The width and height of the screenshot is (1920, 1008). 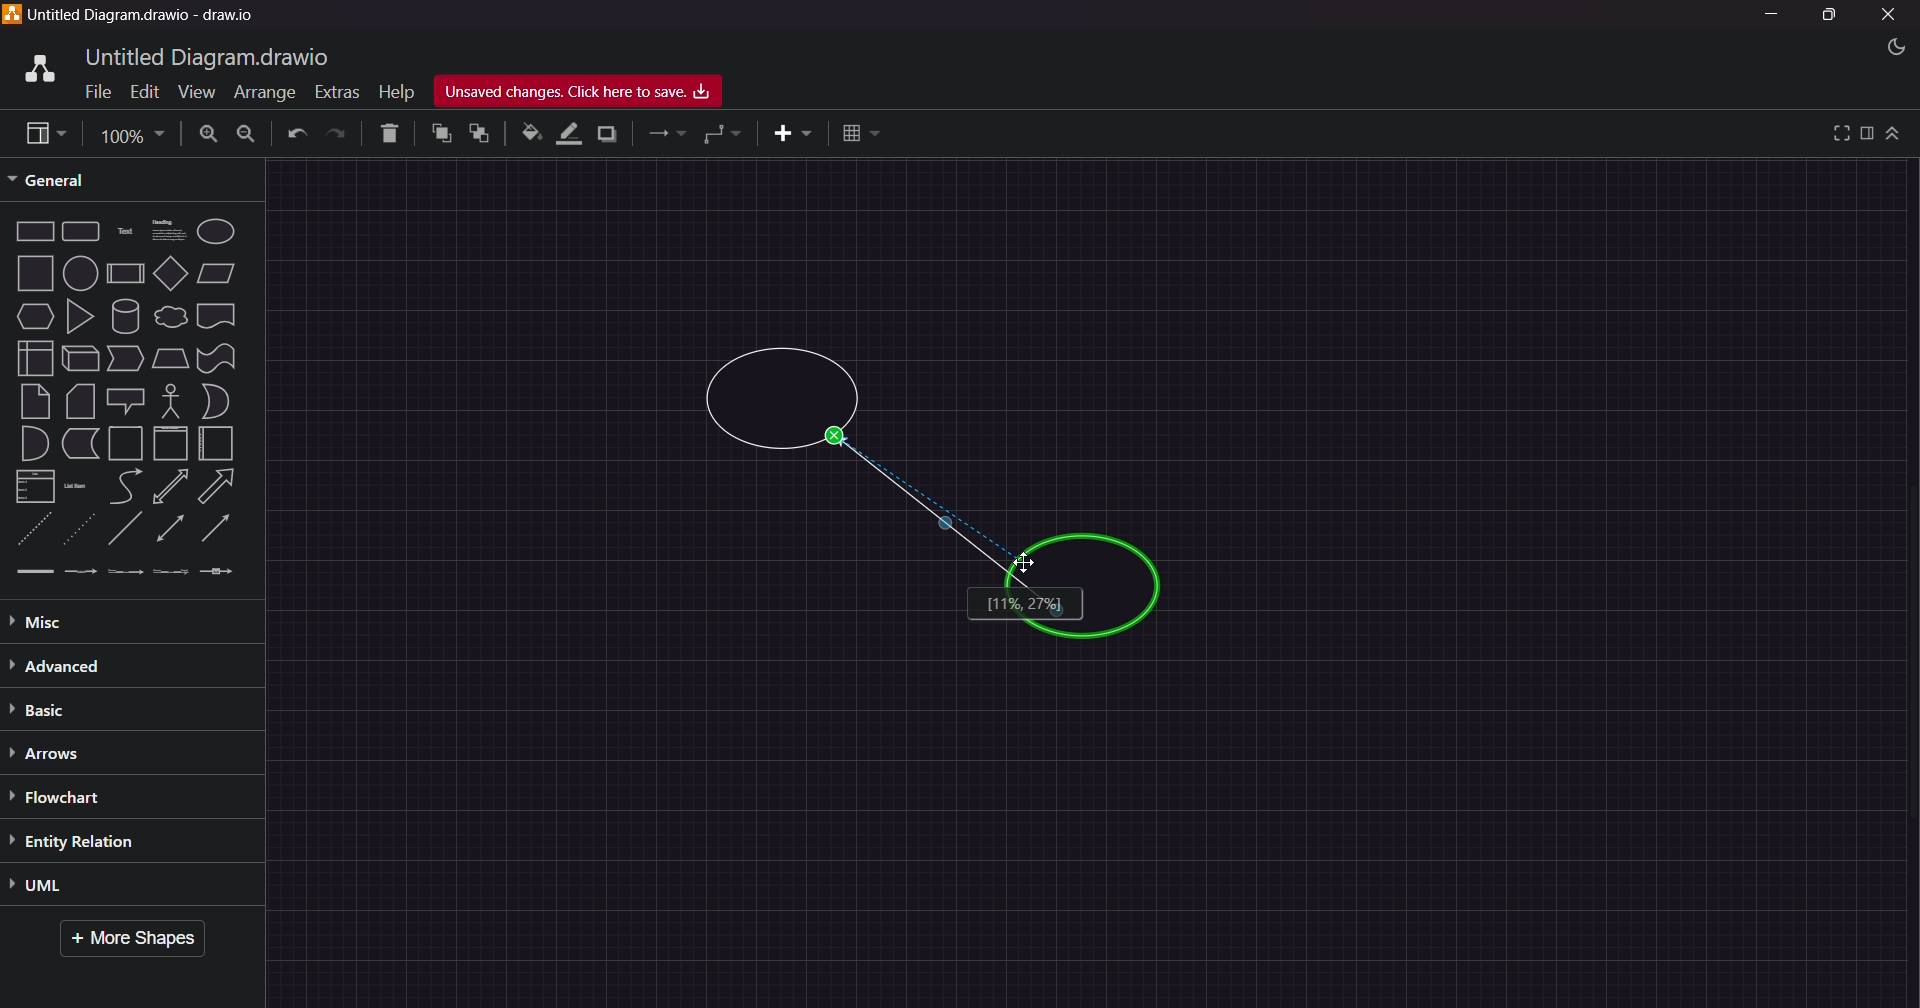 I want to click on Zoom Out, so click(x=247, y=136).